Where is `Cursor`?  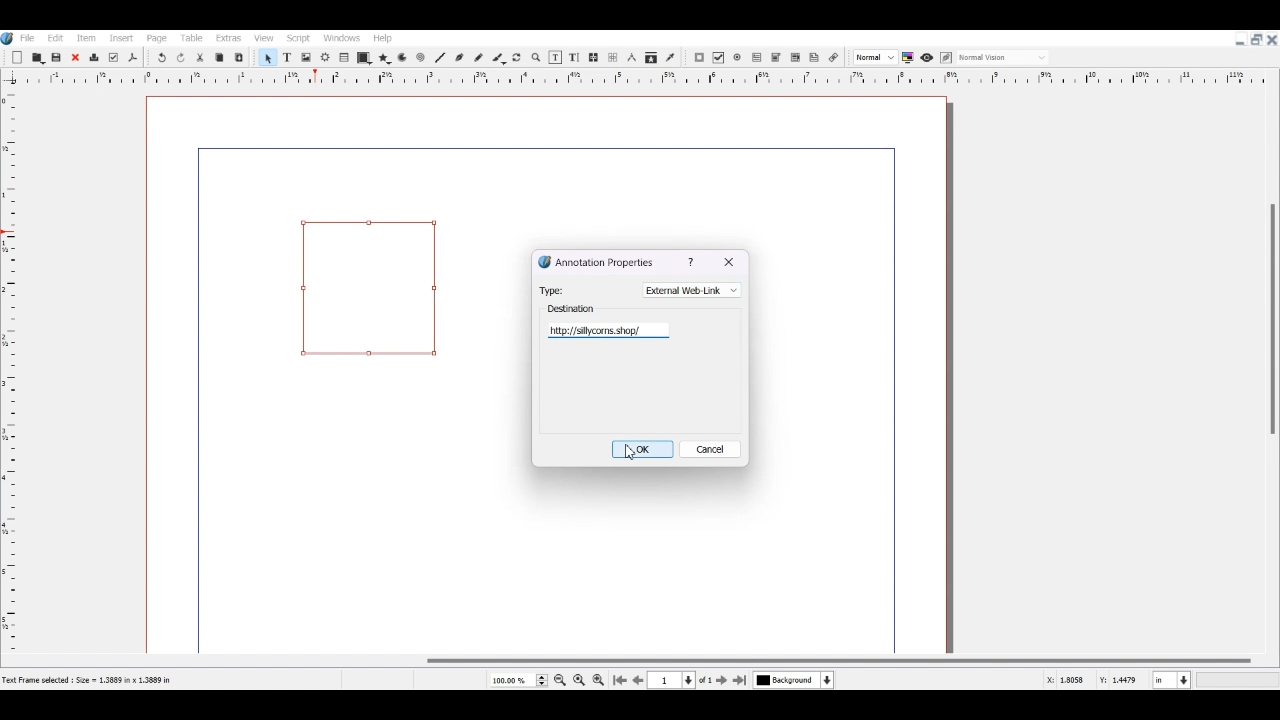 Cursor is located at coordinates (632, 452).